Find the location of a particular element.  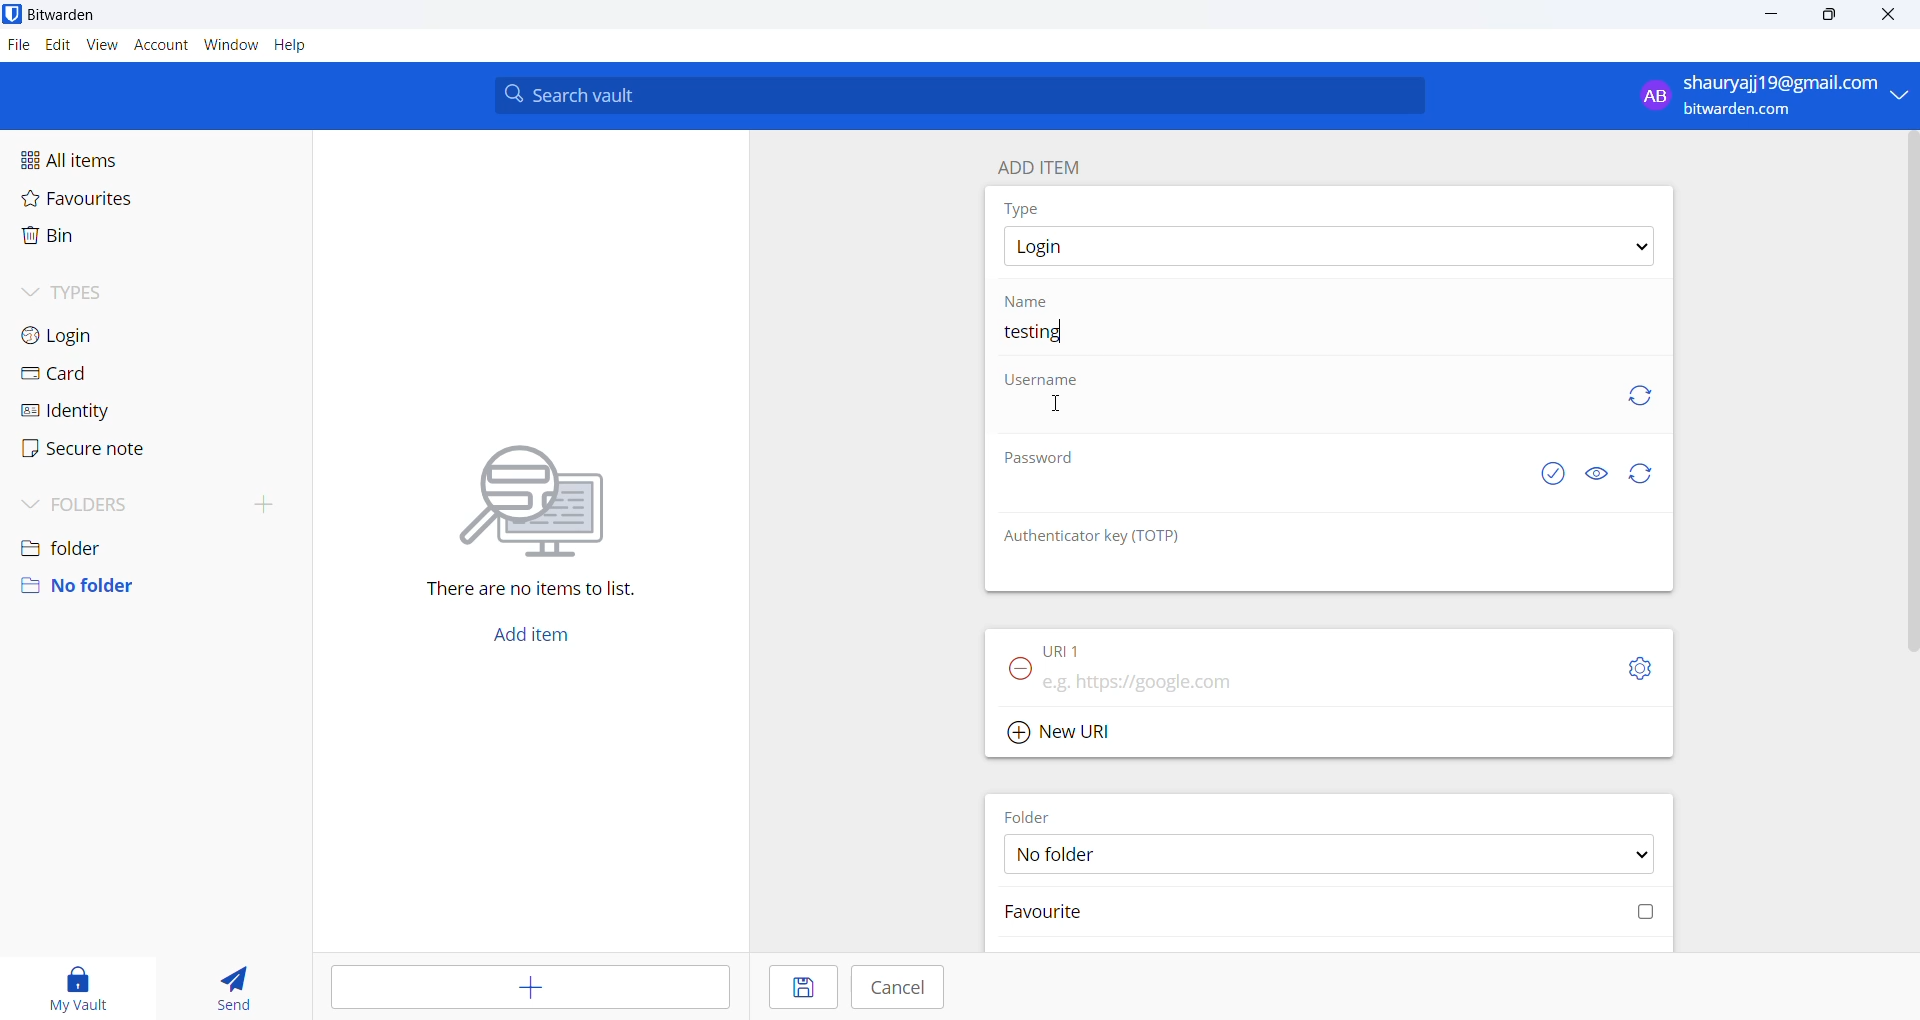

password input is located at coordinates (1257, 497).